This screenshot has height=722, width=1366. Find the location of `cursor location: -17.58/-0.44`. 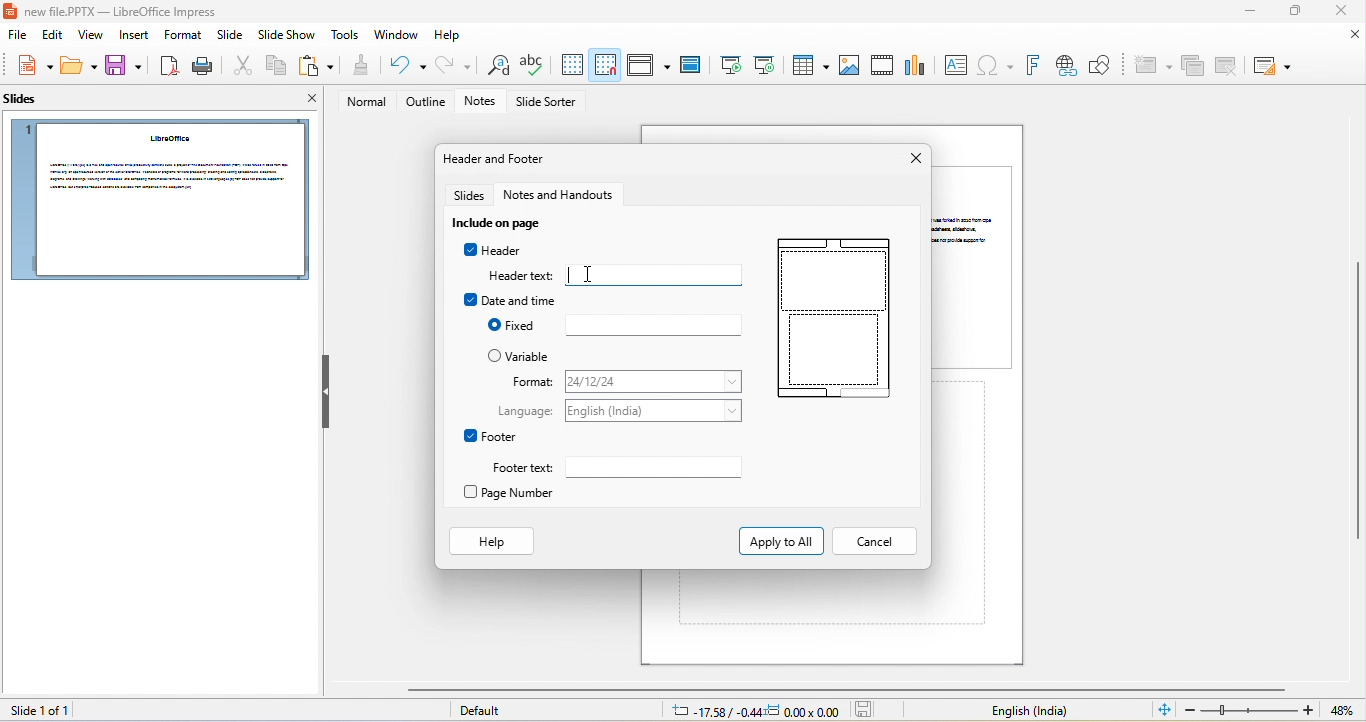

cursor location: -17.58/-0.44 is located at coordinates (713, 711).